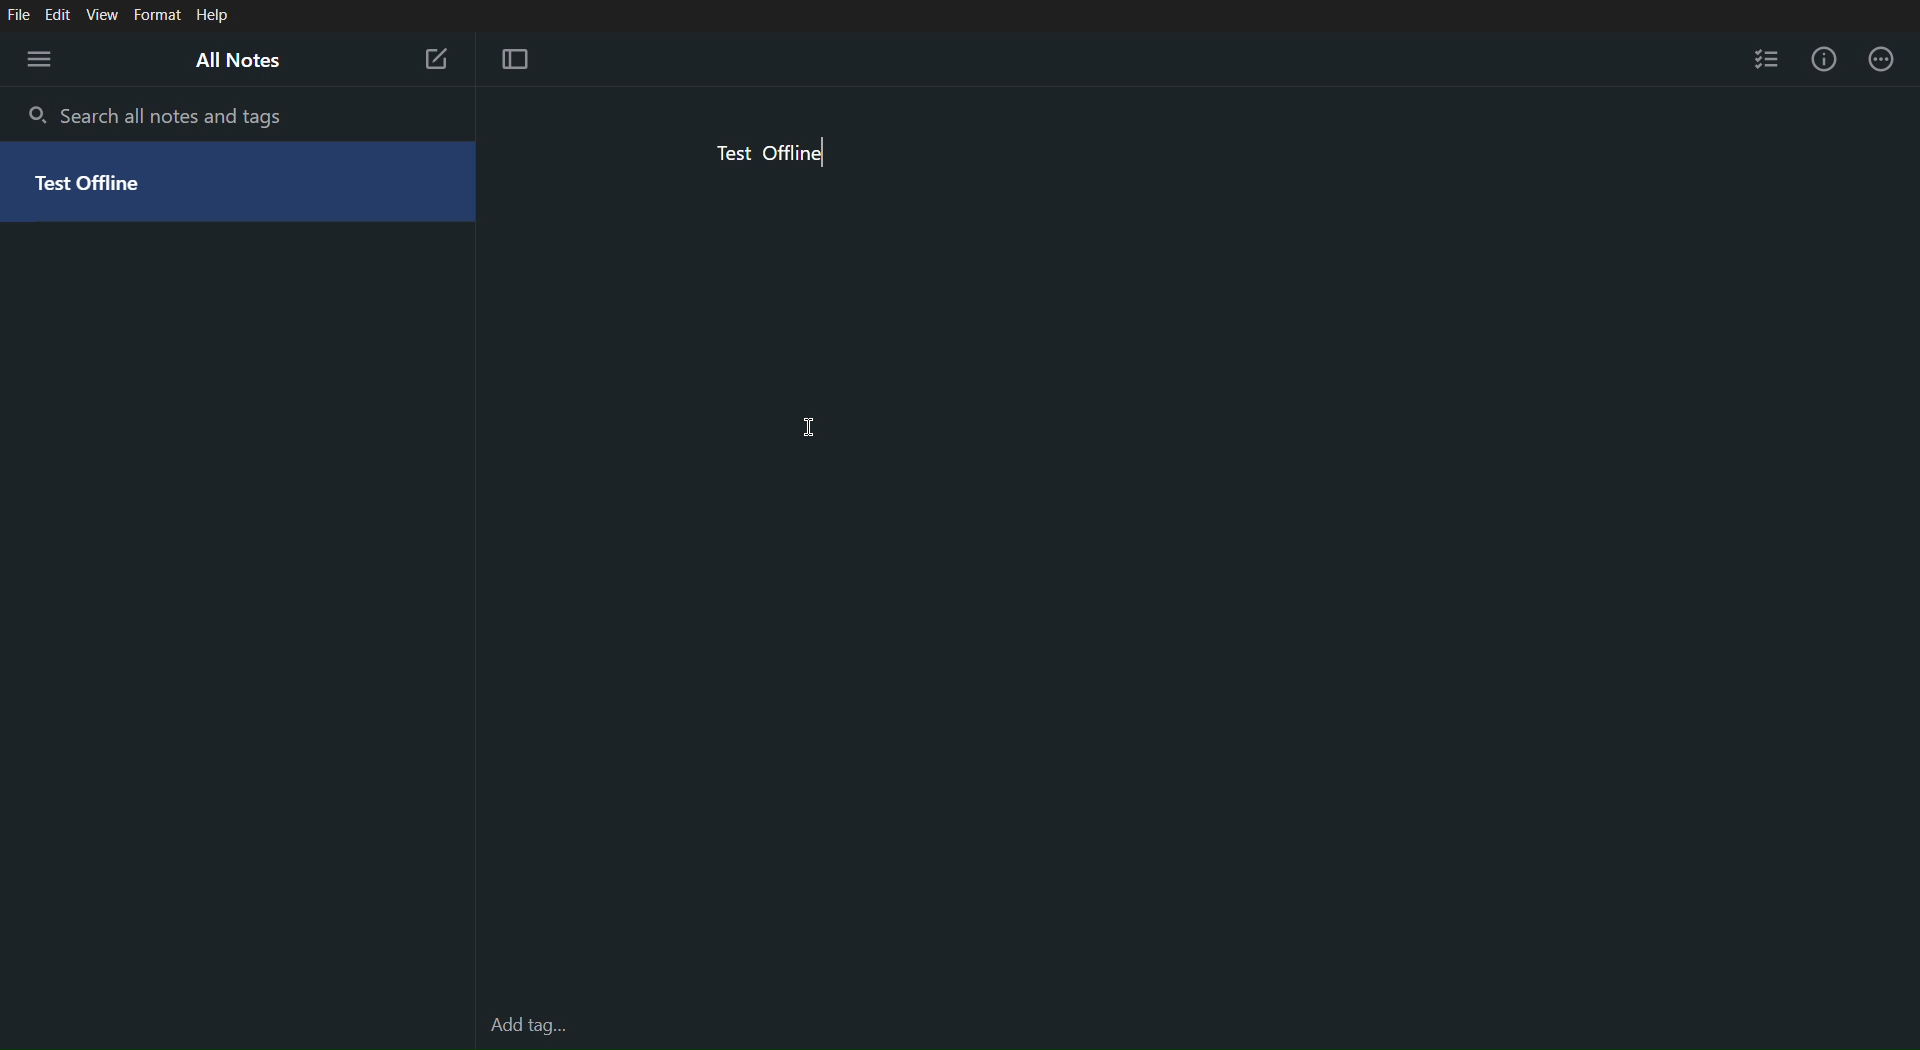 Image resolution: width=1920 pixels, height=1050 pixels. I want to click on Search all notes and tags, so click(157, 118).